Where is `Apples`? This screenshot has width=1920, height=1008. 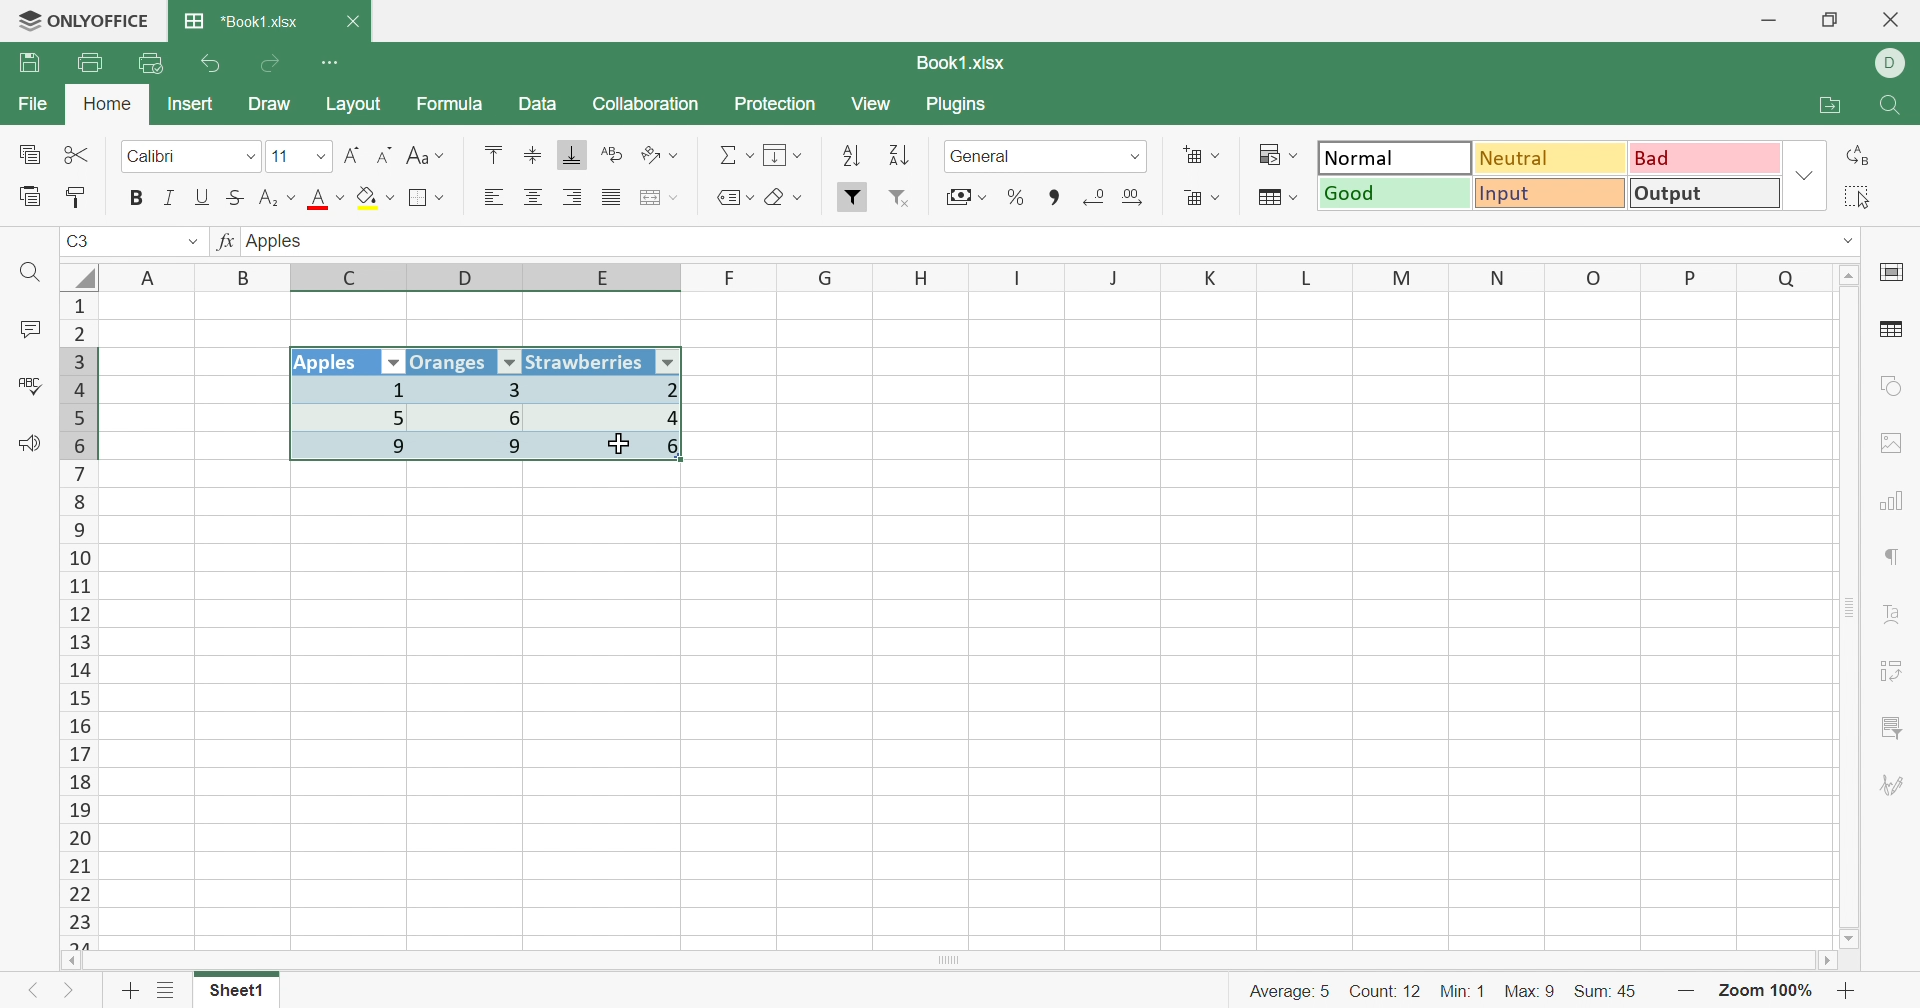
Apples is located at coordinates (333, 363).